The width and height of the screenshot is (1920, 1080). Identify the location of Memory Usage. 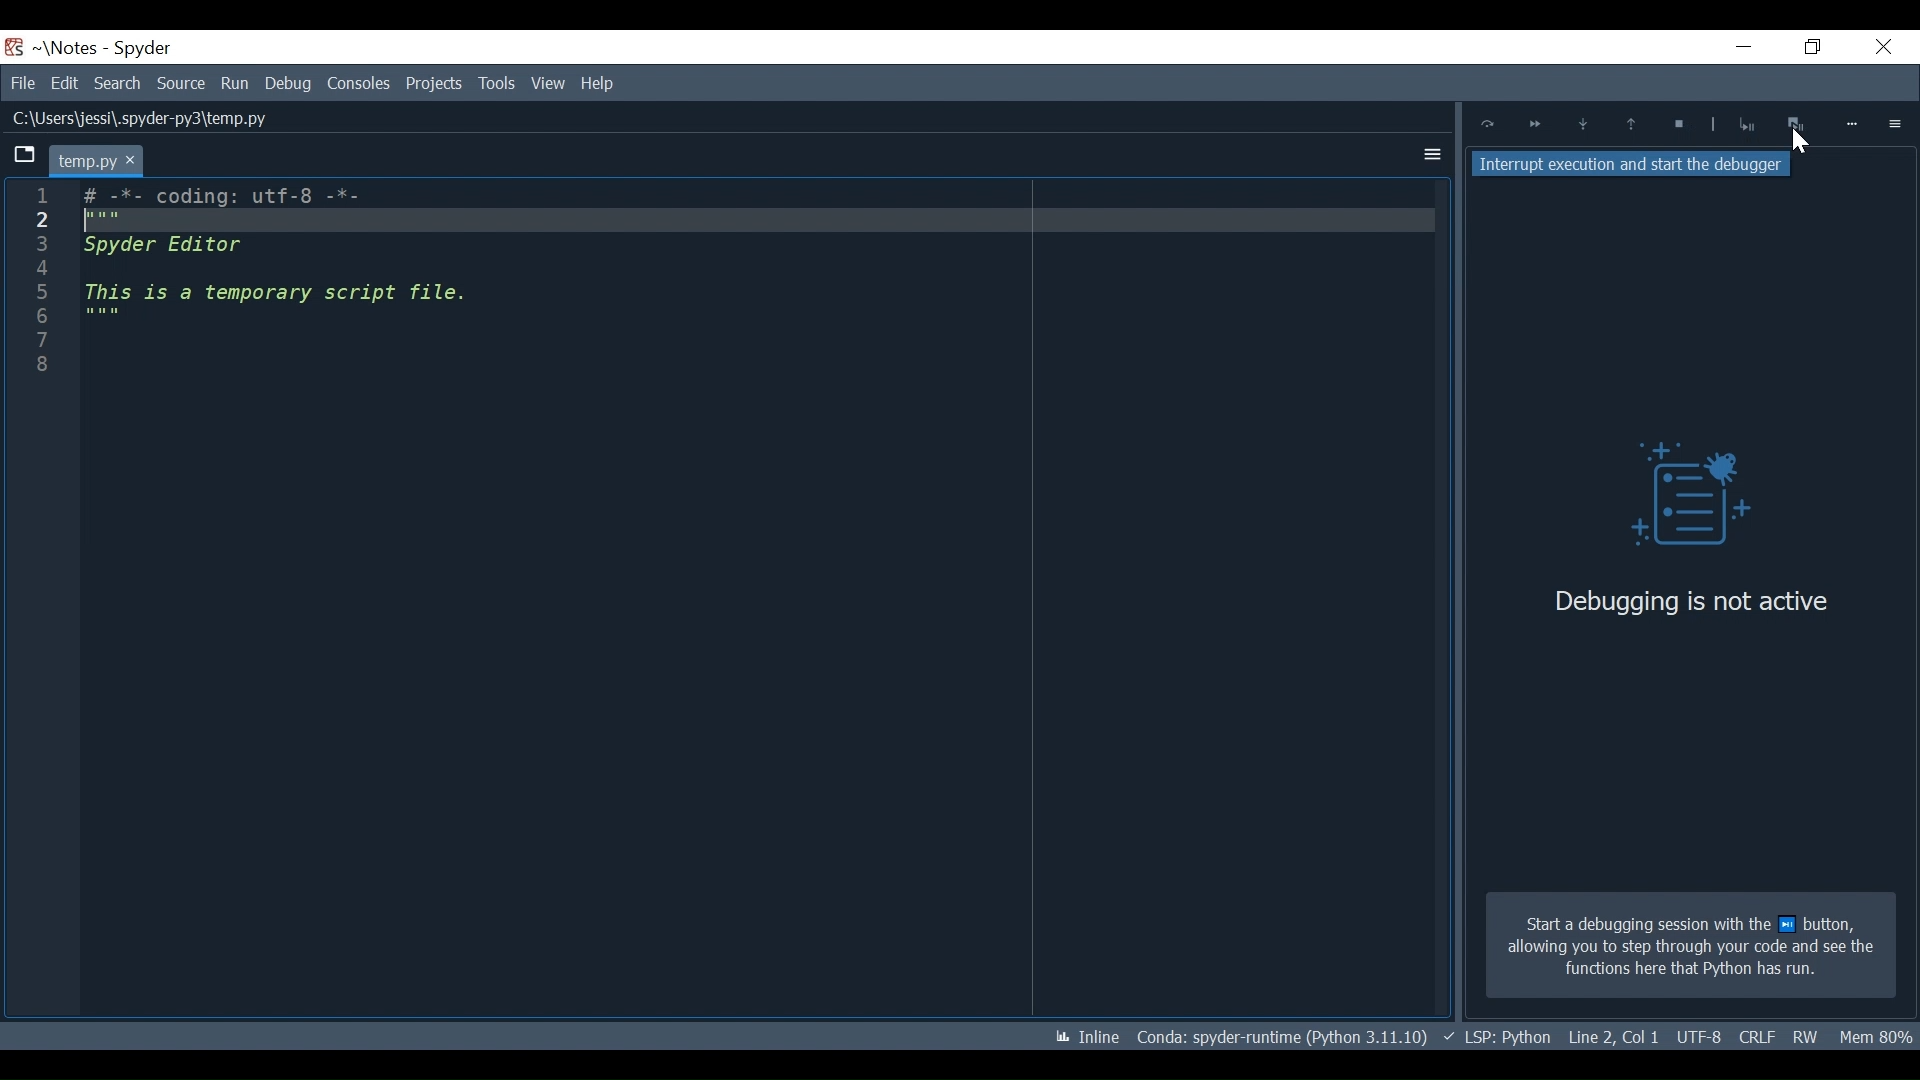
(1878, 1037).